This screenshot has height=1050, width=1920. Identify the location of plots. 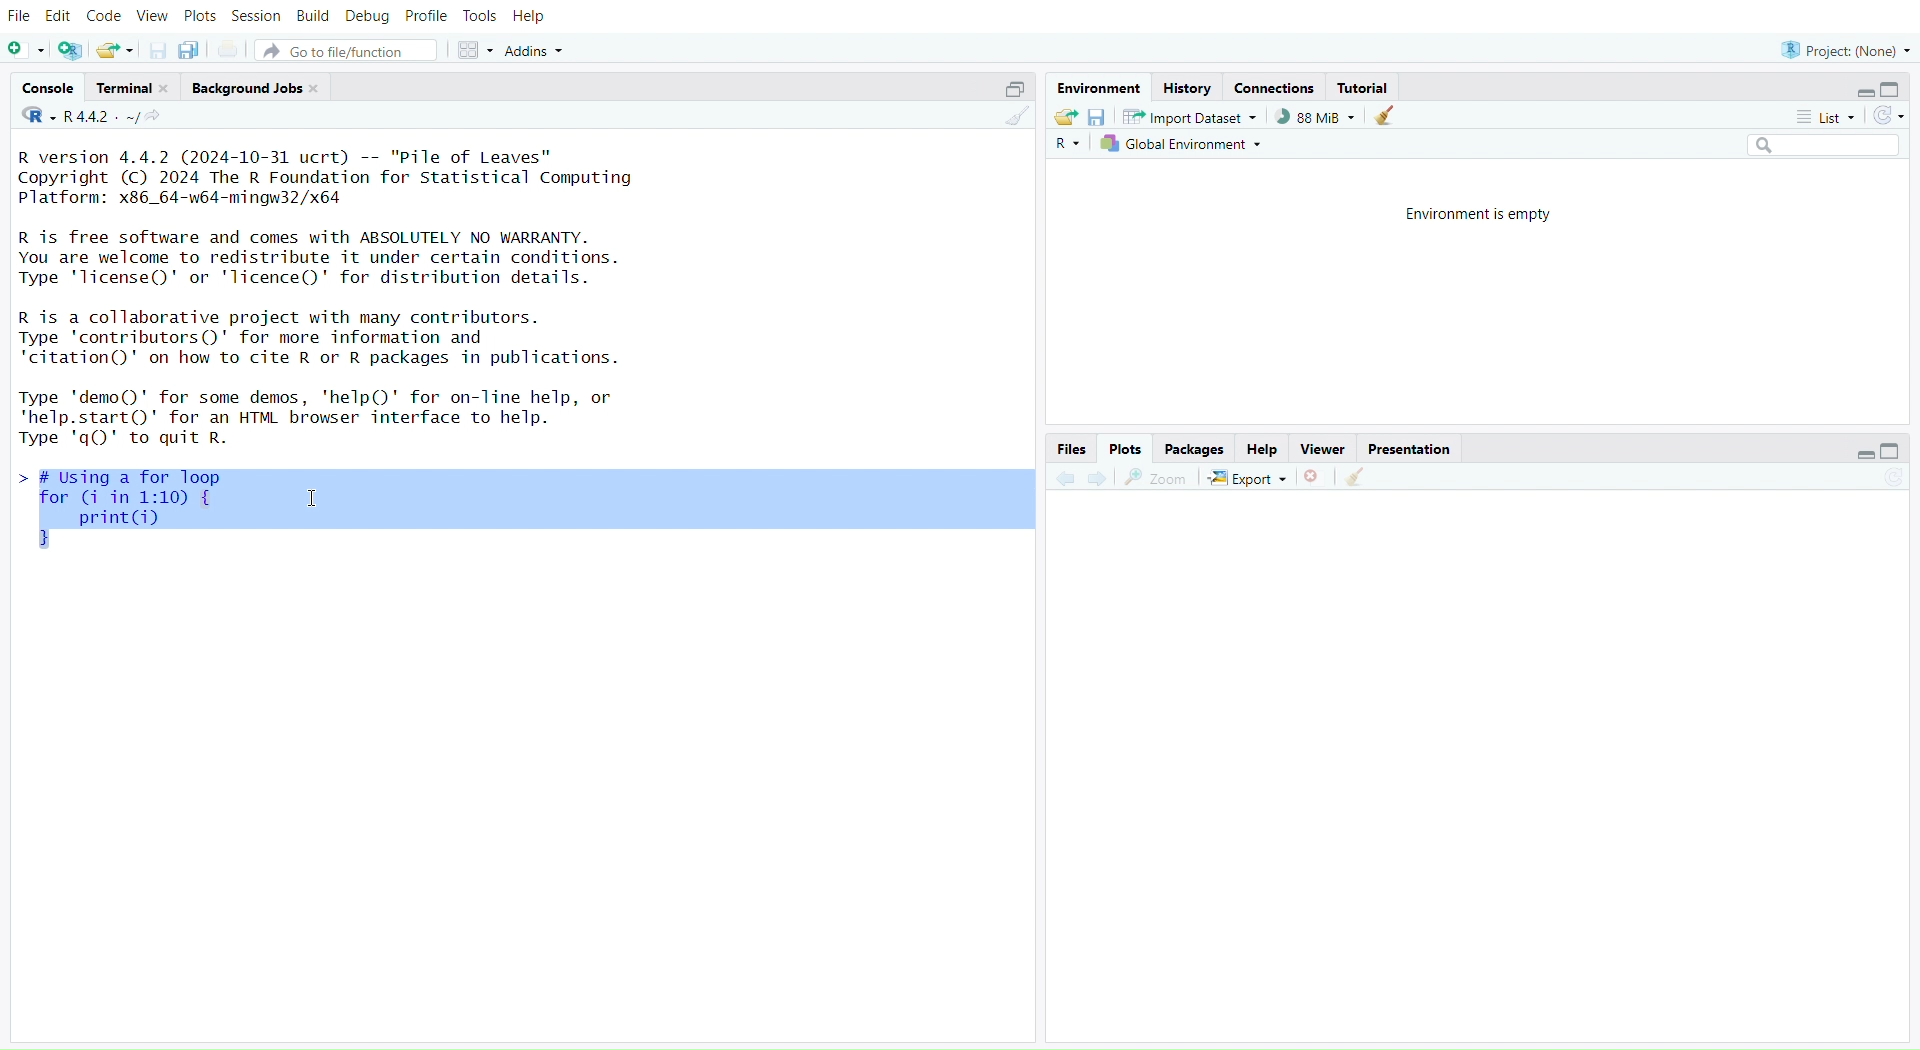
(1125, 448).